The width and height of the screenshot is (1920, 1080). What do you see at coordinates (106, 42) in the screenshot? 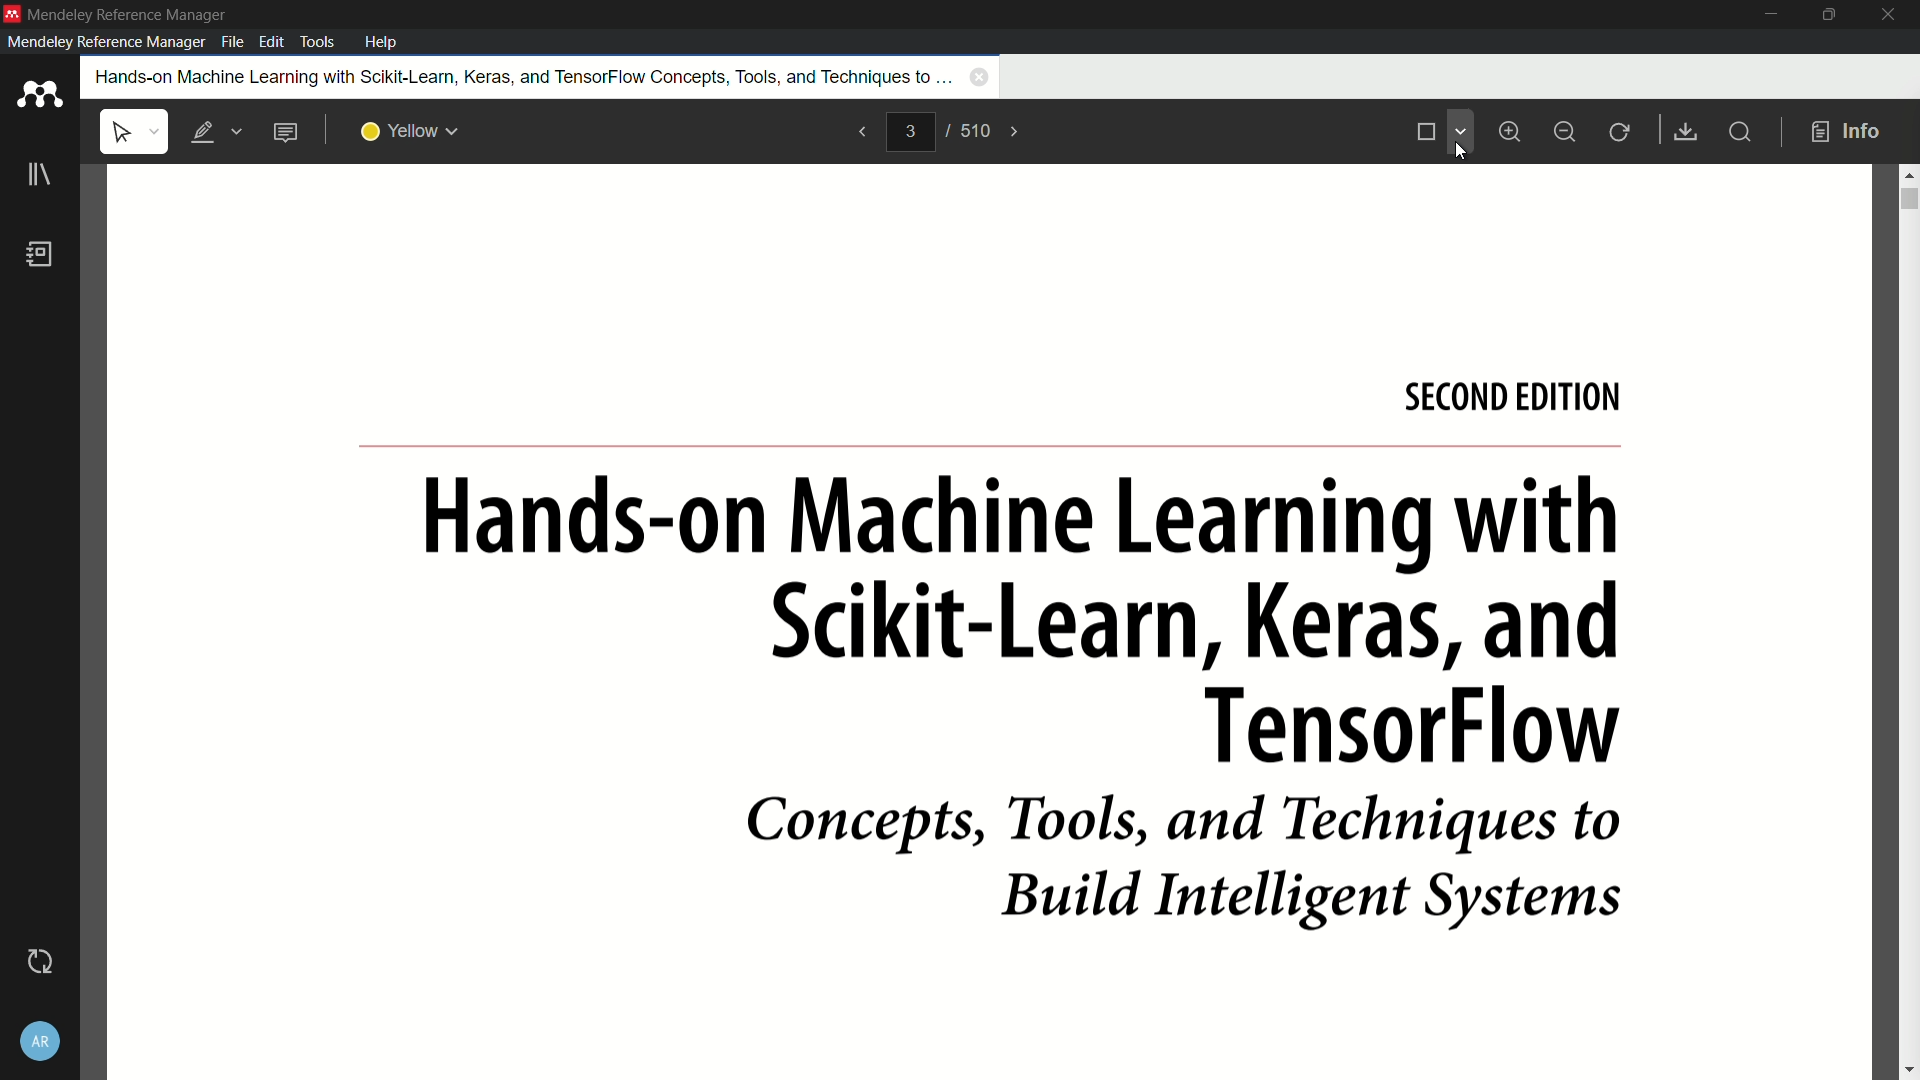
I see `mendeley reference manager` at bounding box center [106, 42].